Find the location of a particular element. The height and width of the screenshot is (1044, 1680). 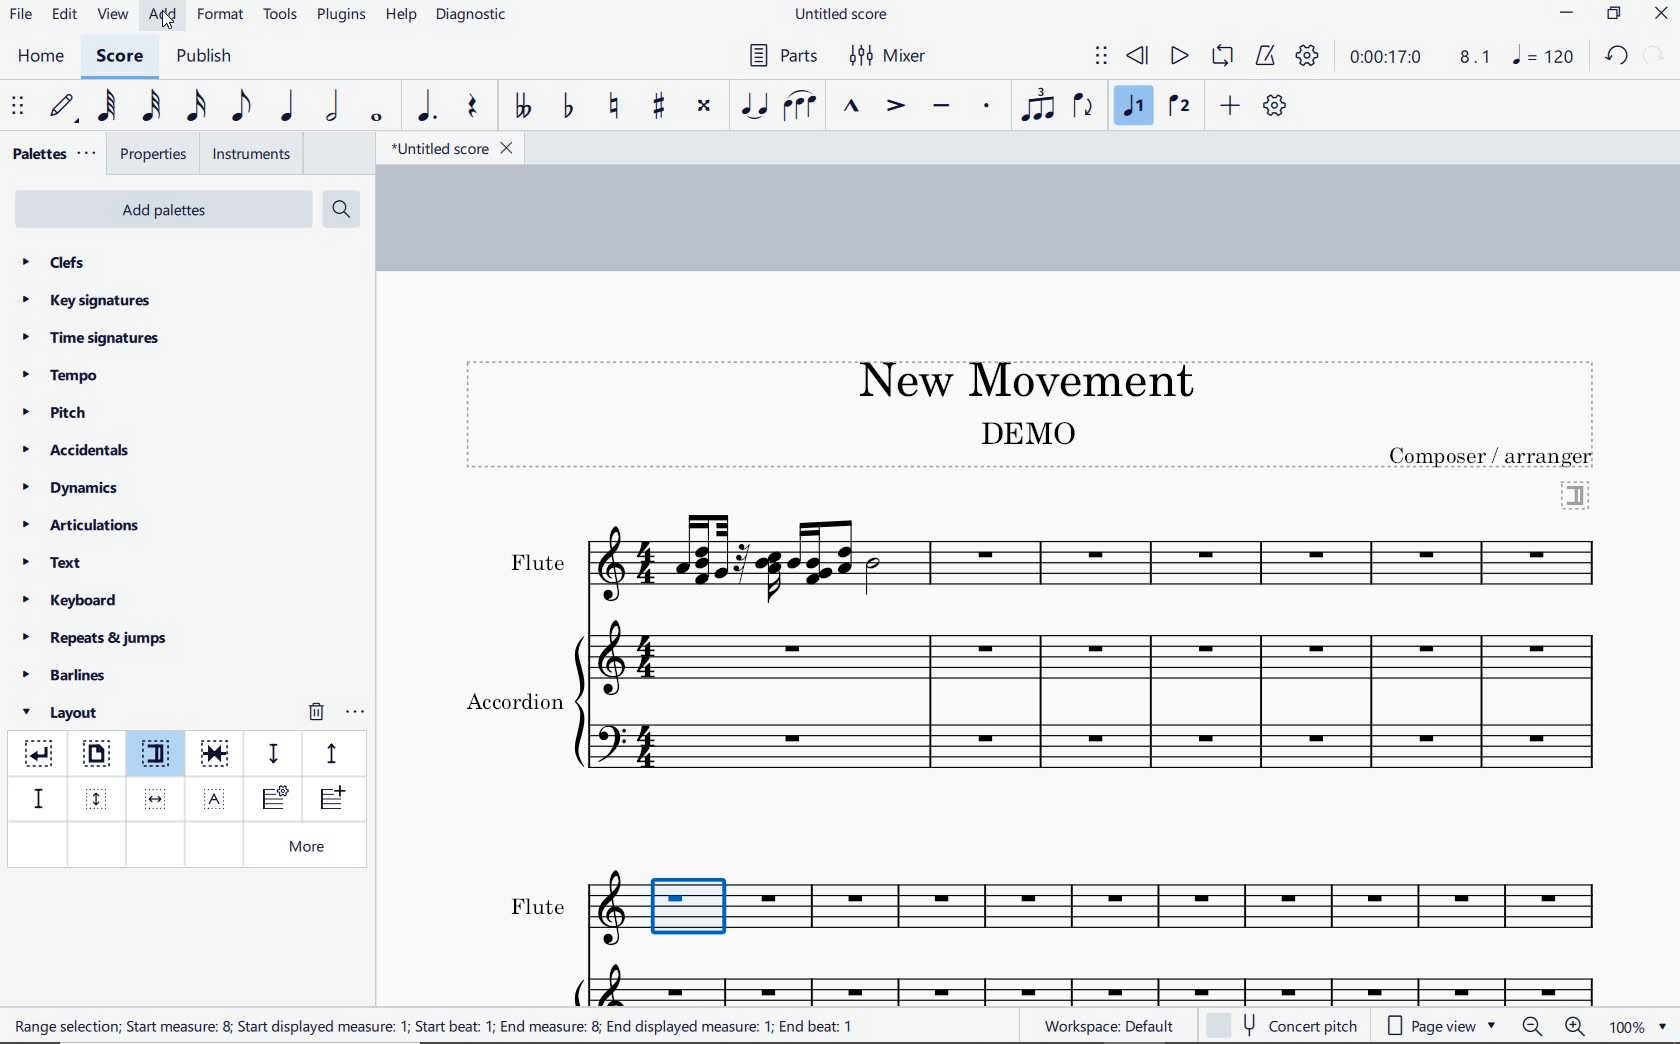

articulations is located at coordinates (83, 528).